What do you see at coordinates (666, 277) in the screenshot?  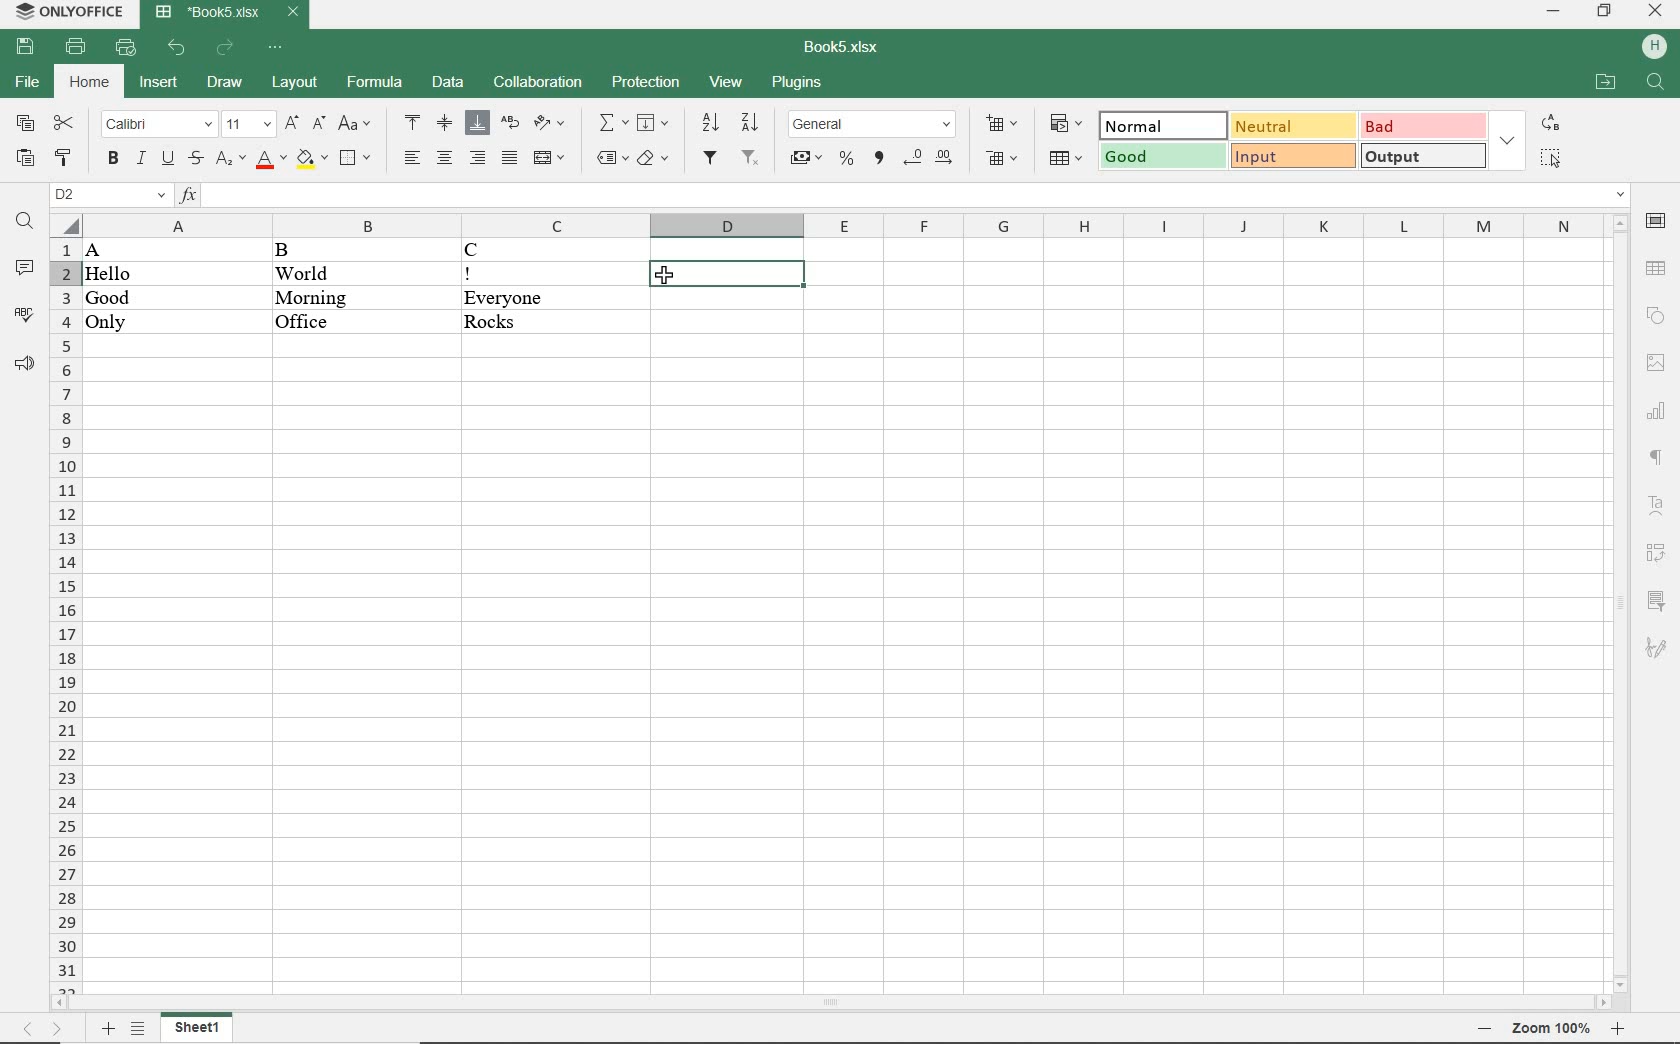 I see `cursor` at bounding box center [666, 277].